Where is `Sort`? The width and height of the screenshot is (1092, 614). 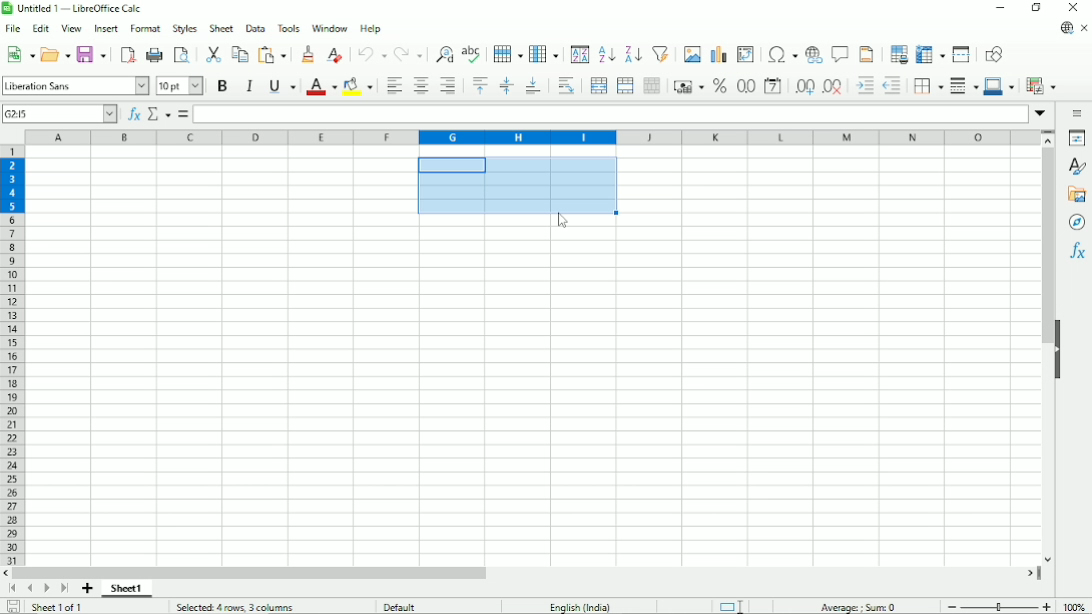 Sort is located at coordinates (579, 54).